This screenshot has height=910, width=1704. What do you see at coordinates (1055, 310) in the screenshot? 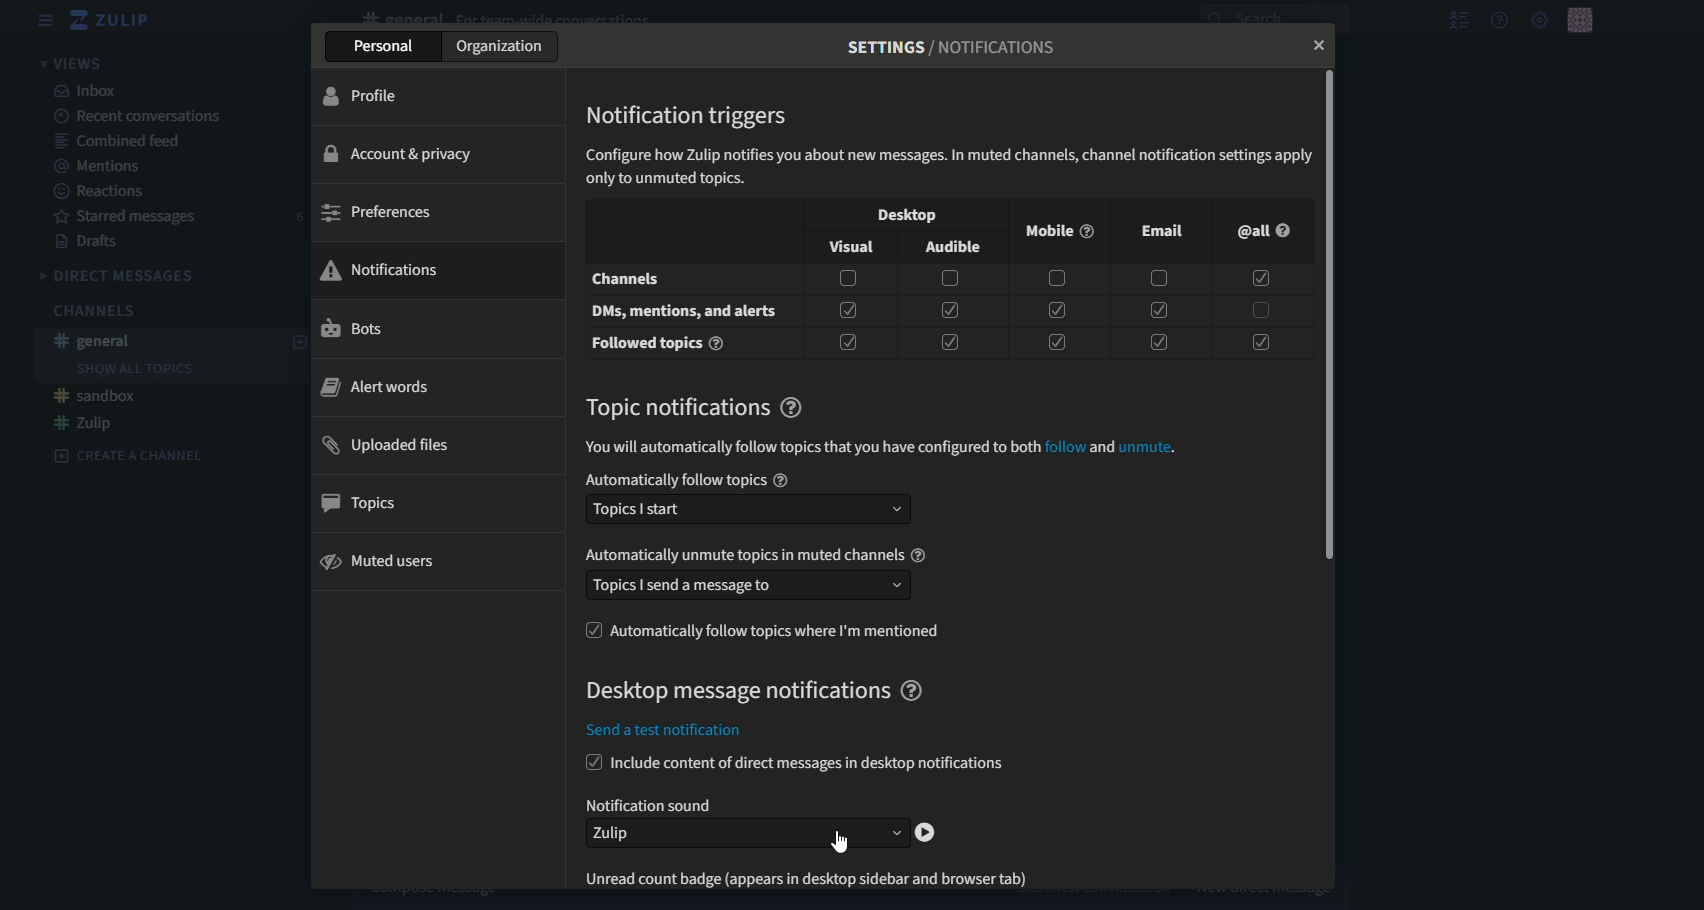
I see `checkbox` at bounding box center [1055, 310].